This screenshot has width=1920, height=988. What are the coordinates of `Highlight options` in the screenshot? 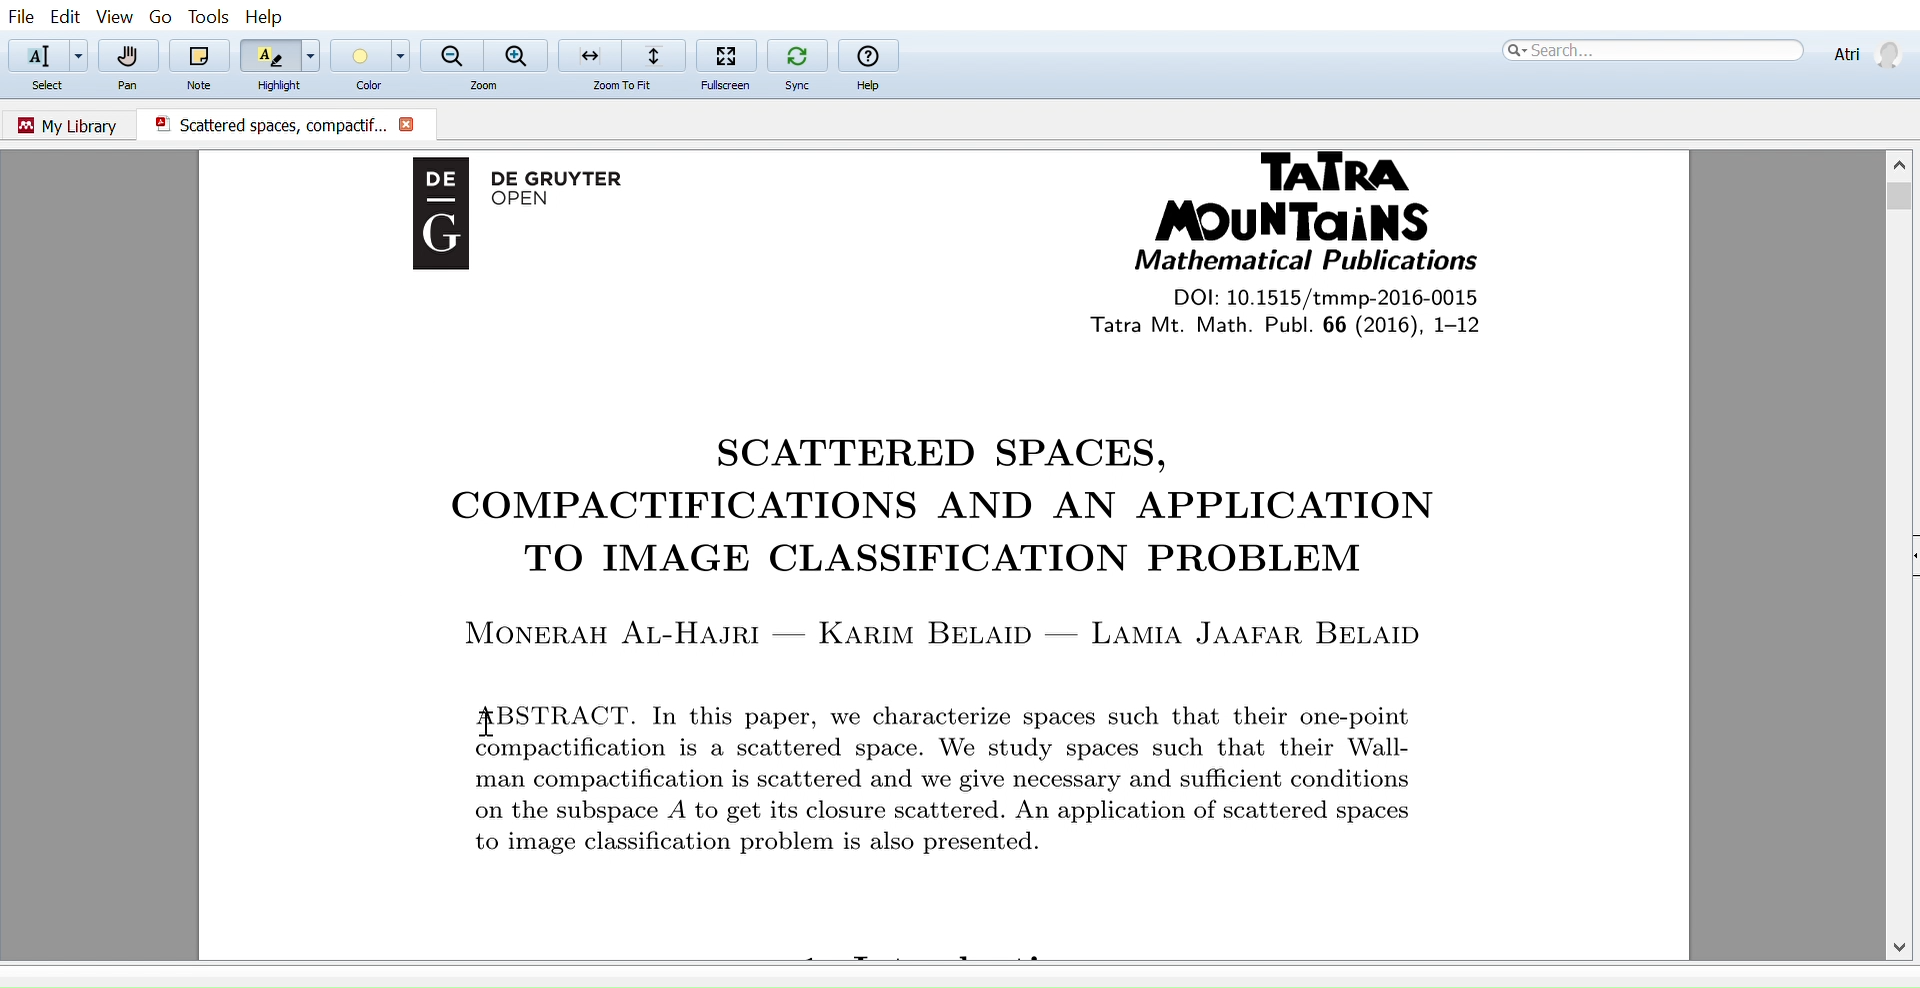 It's located at (315, 55).